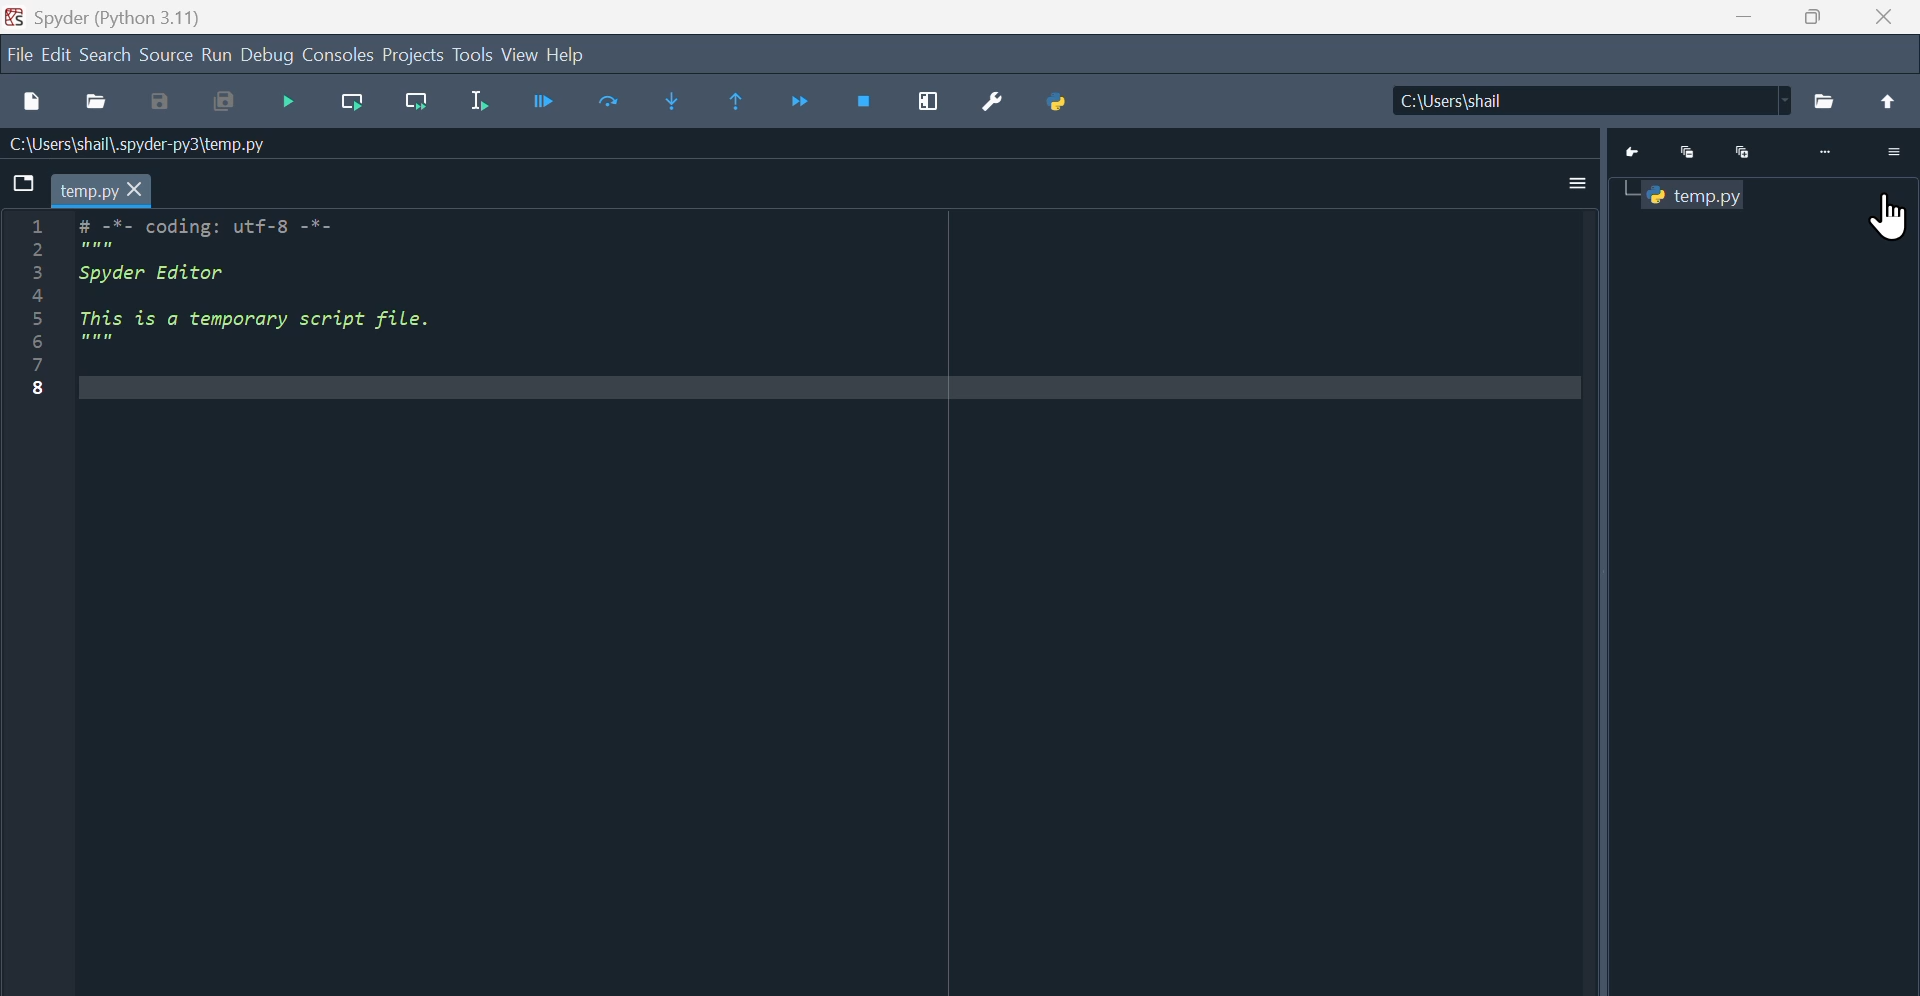  I want to click on Debug, so click(269, 55).